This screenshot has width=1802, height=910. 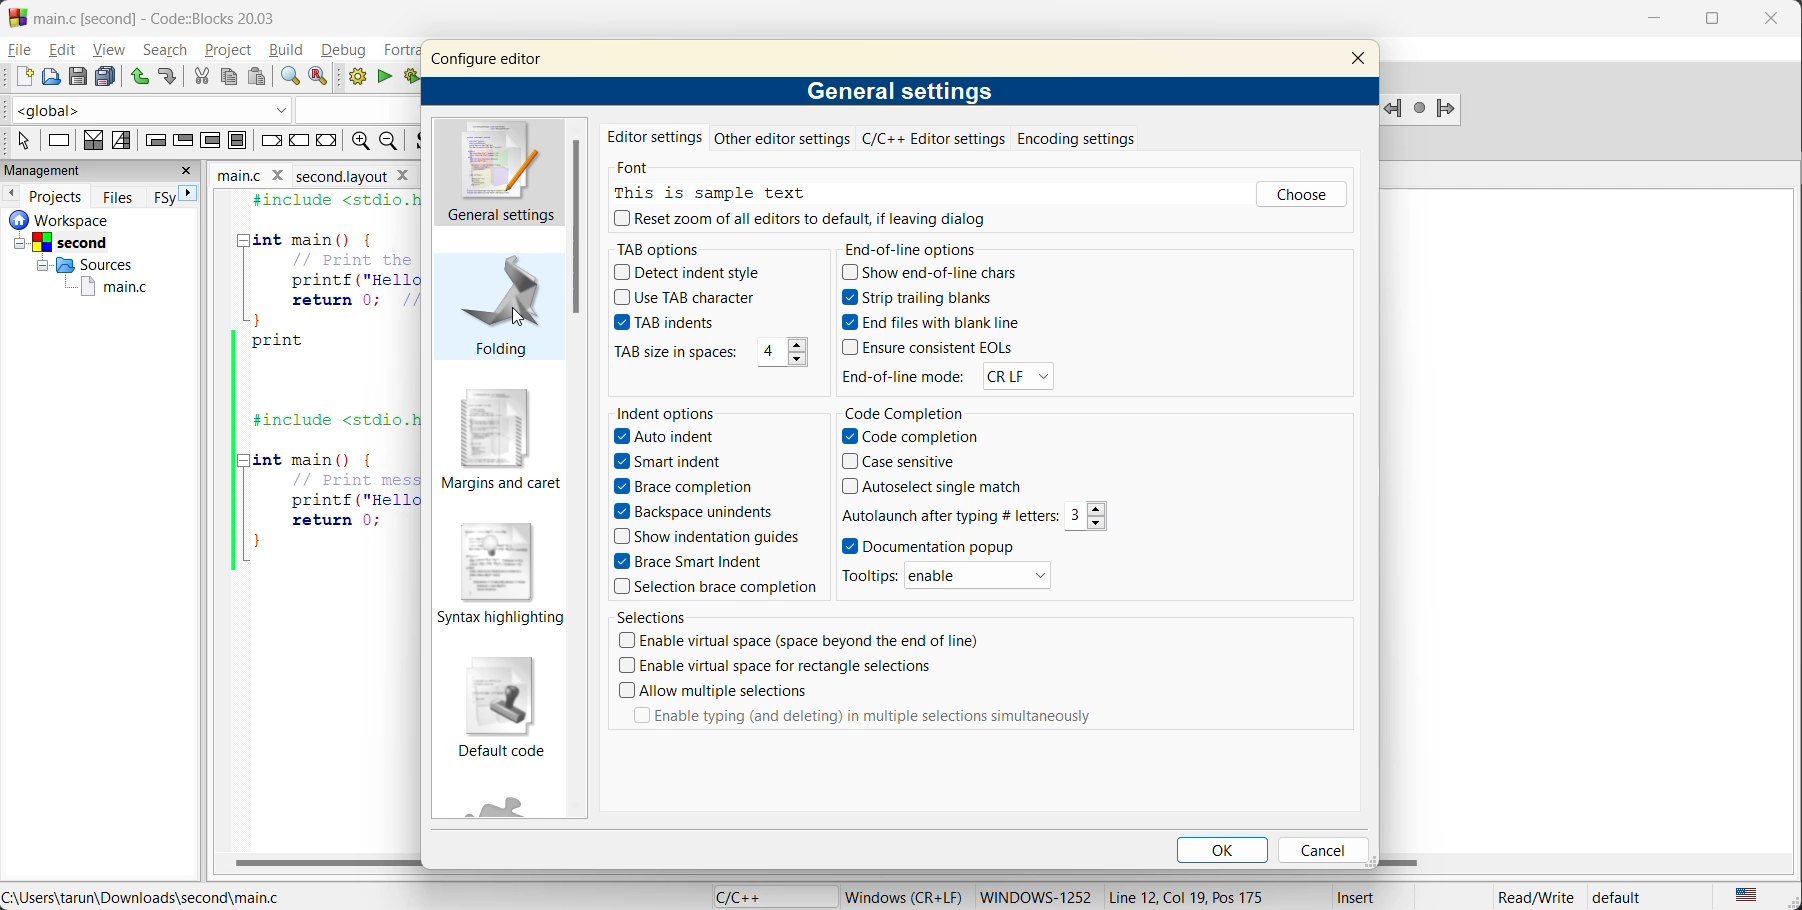 I want to click on Enable typing (and deleting) in multiple selections simultaneously, so click(x=863, y=718).